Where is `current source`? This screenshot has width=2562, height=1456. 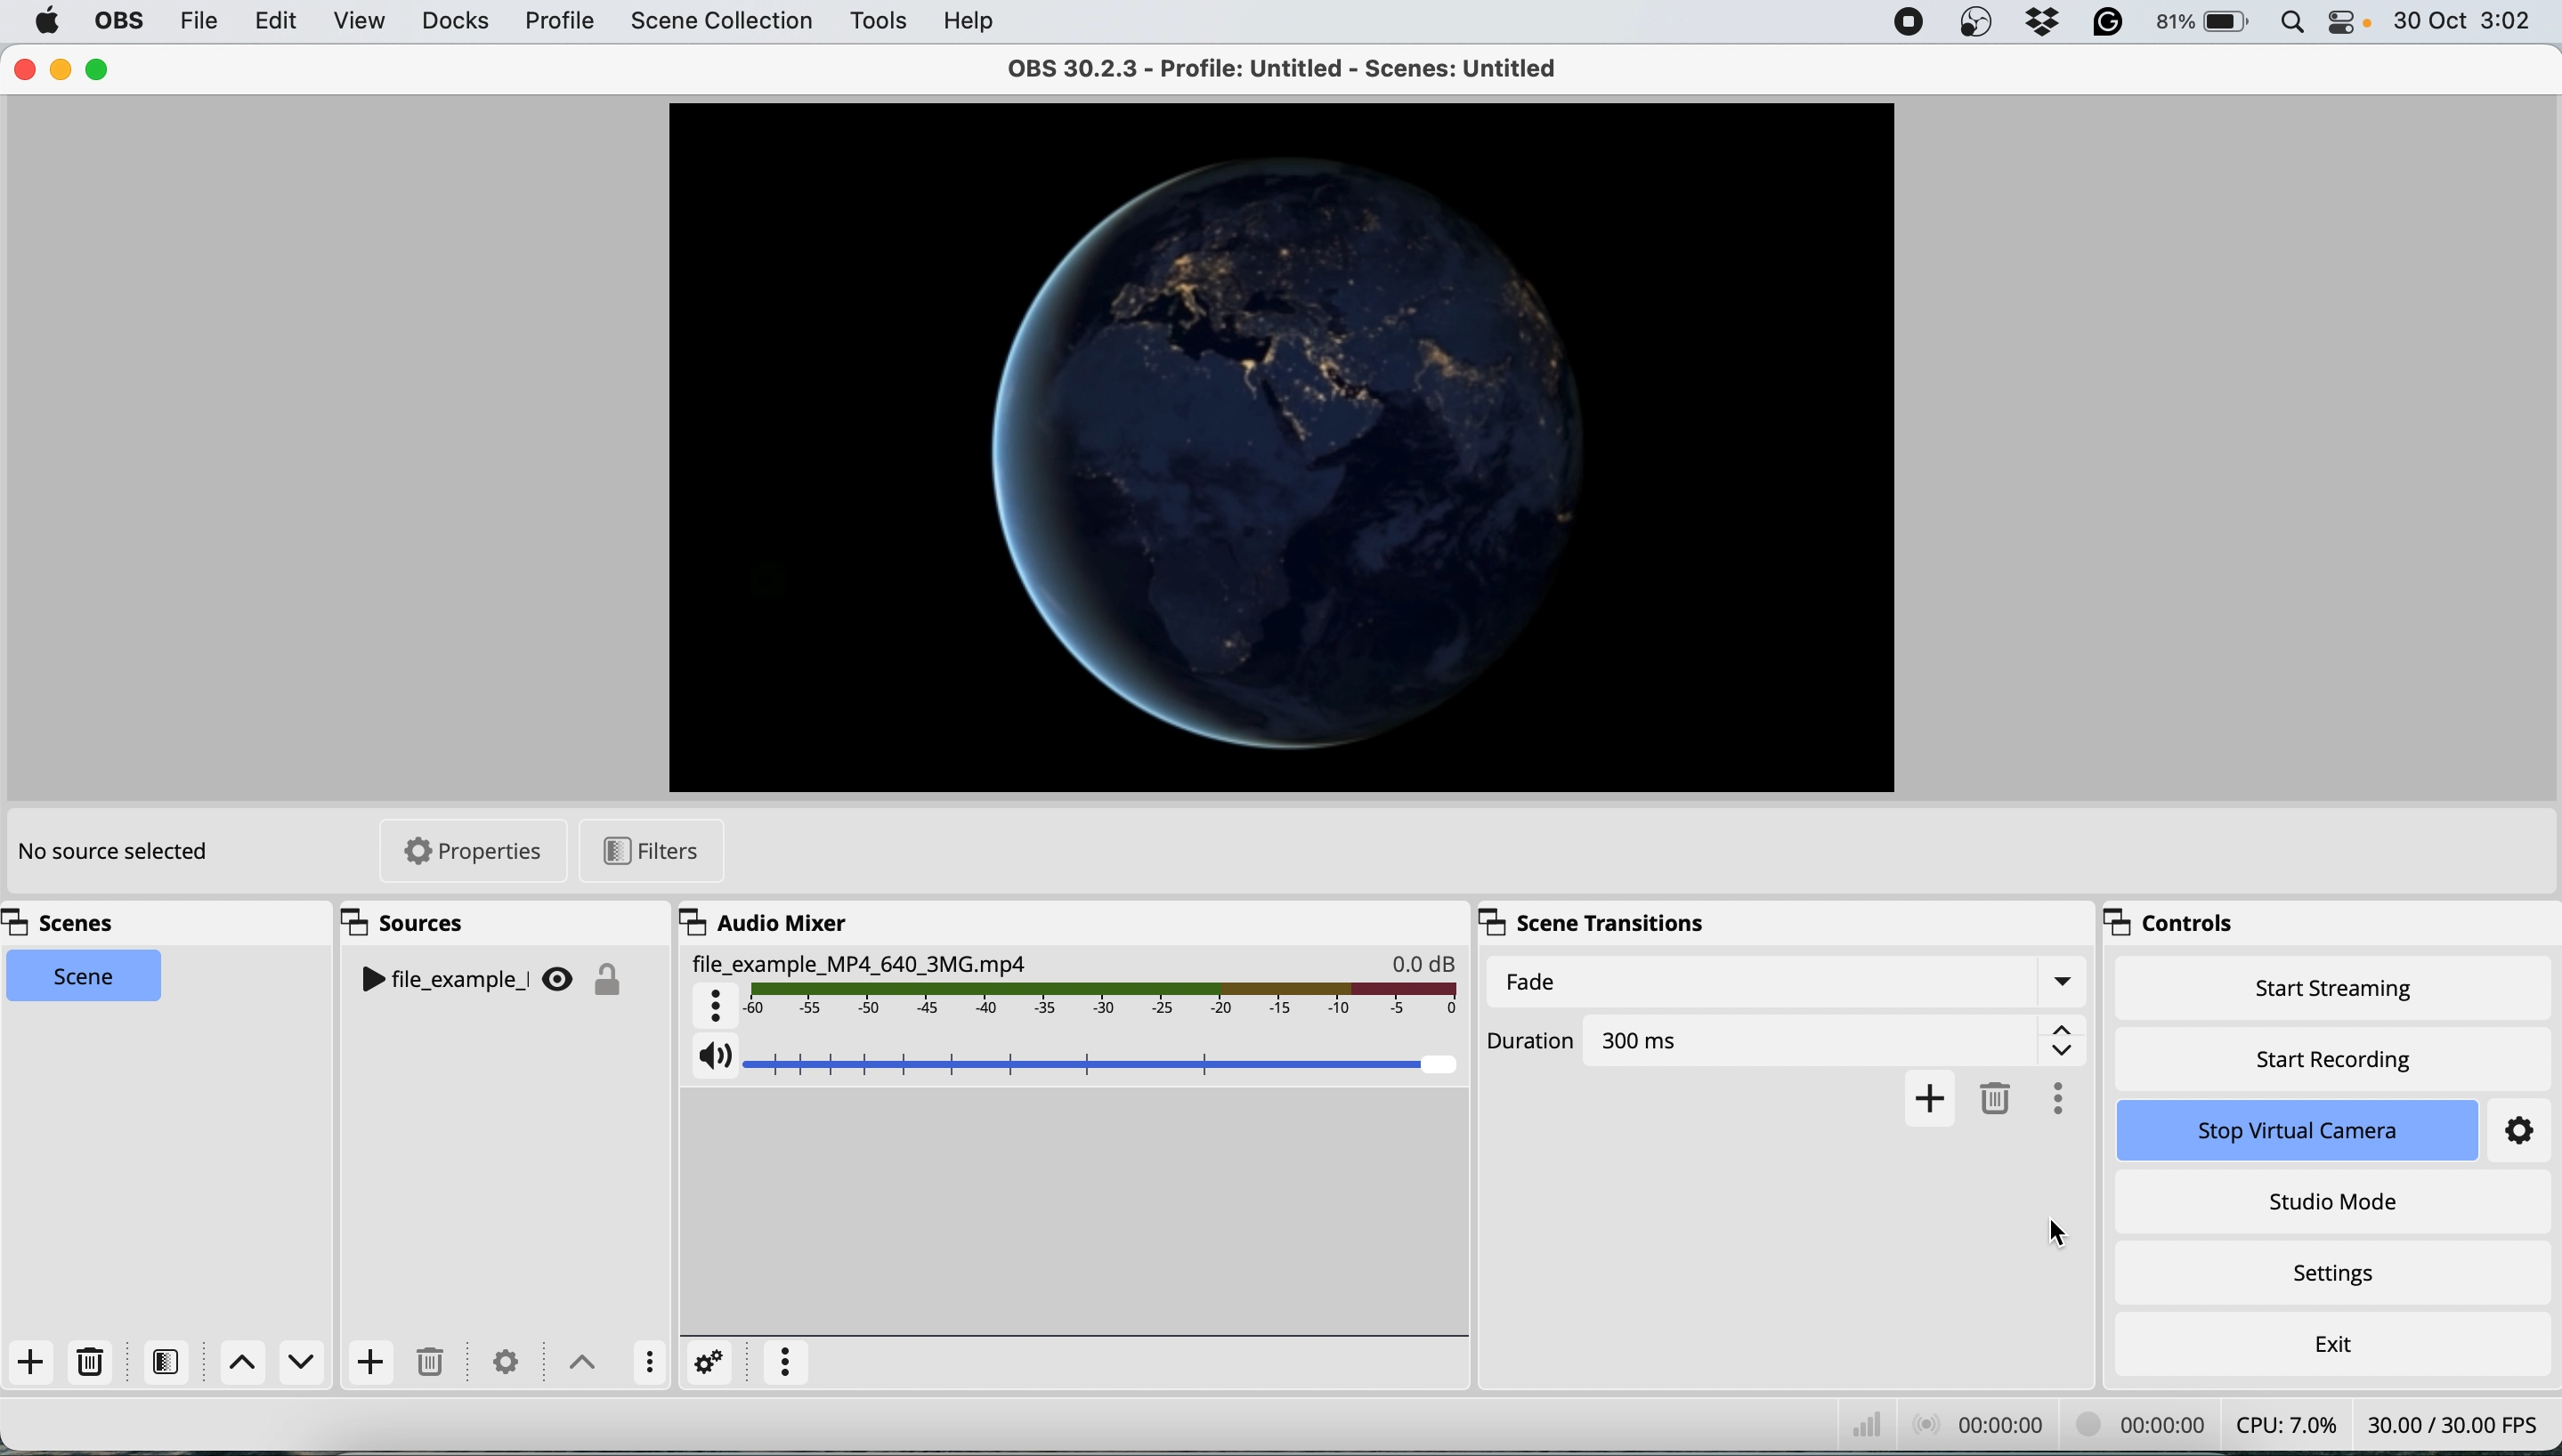 current source is located at coordinates (1275, 449).